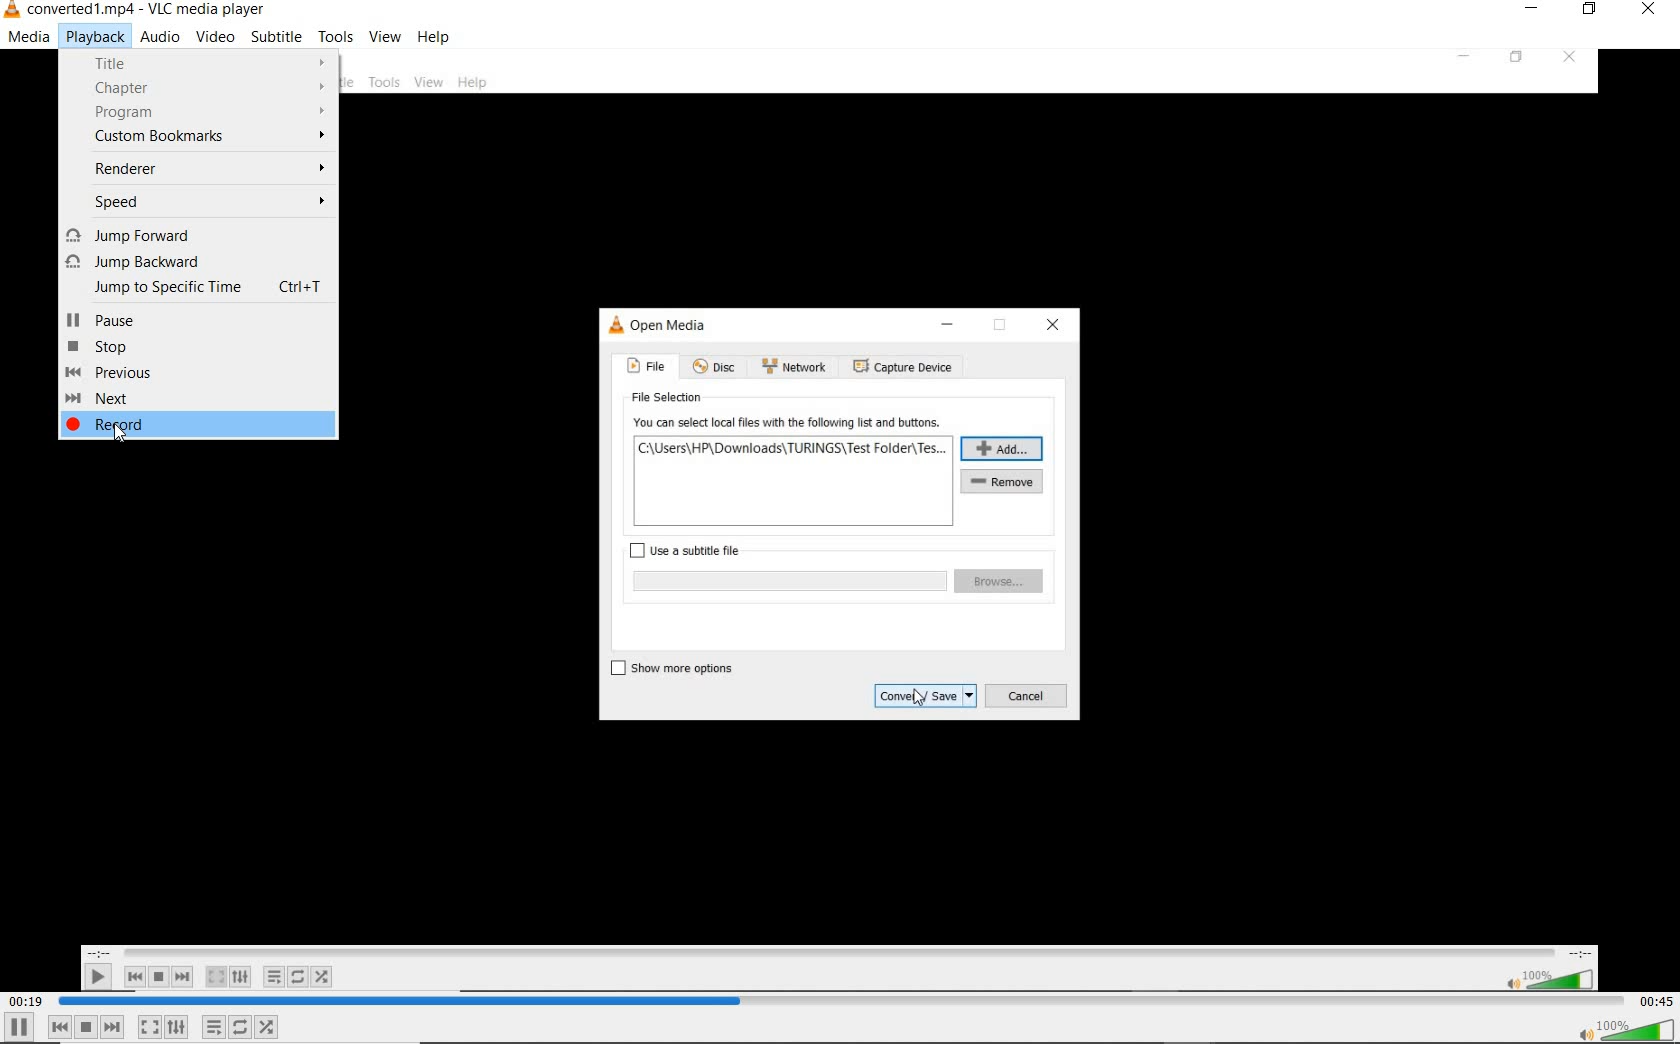  I want to click on jump to specific time, so click(210, 286).